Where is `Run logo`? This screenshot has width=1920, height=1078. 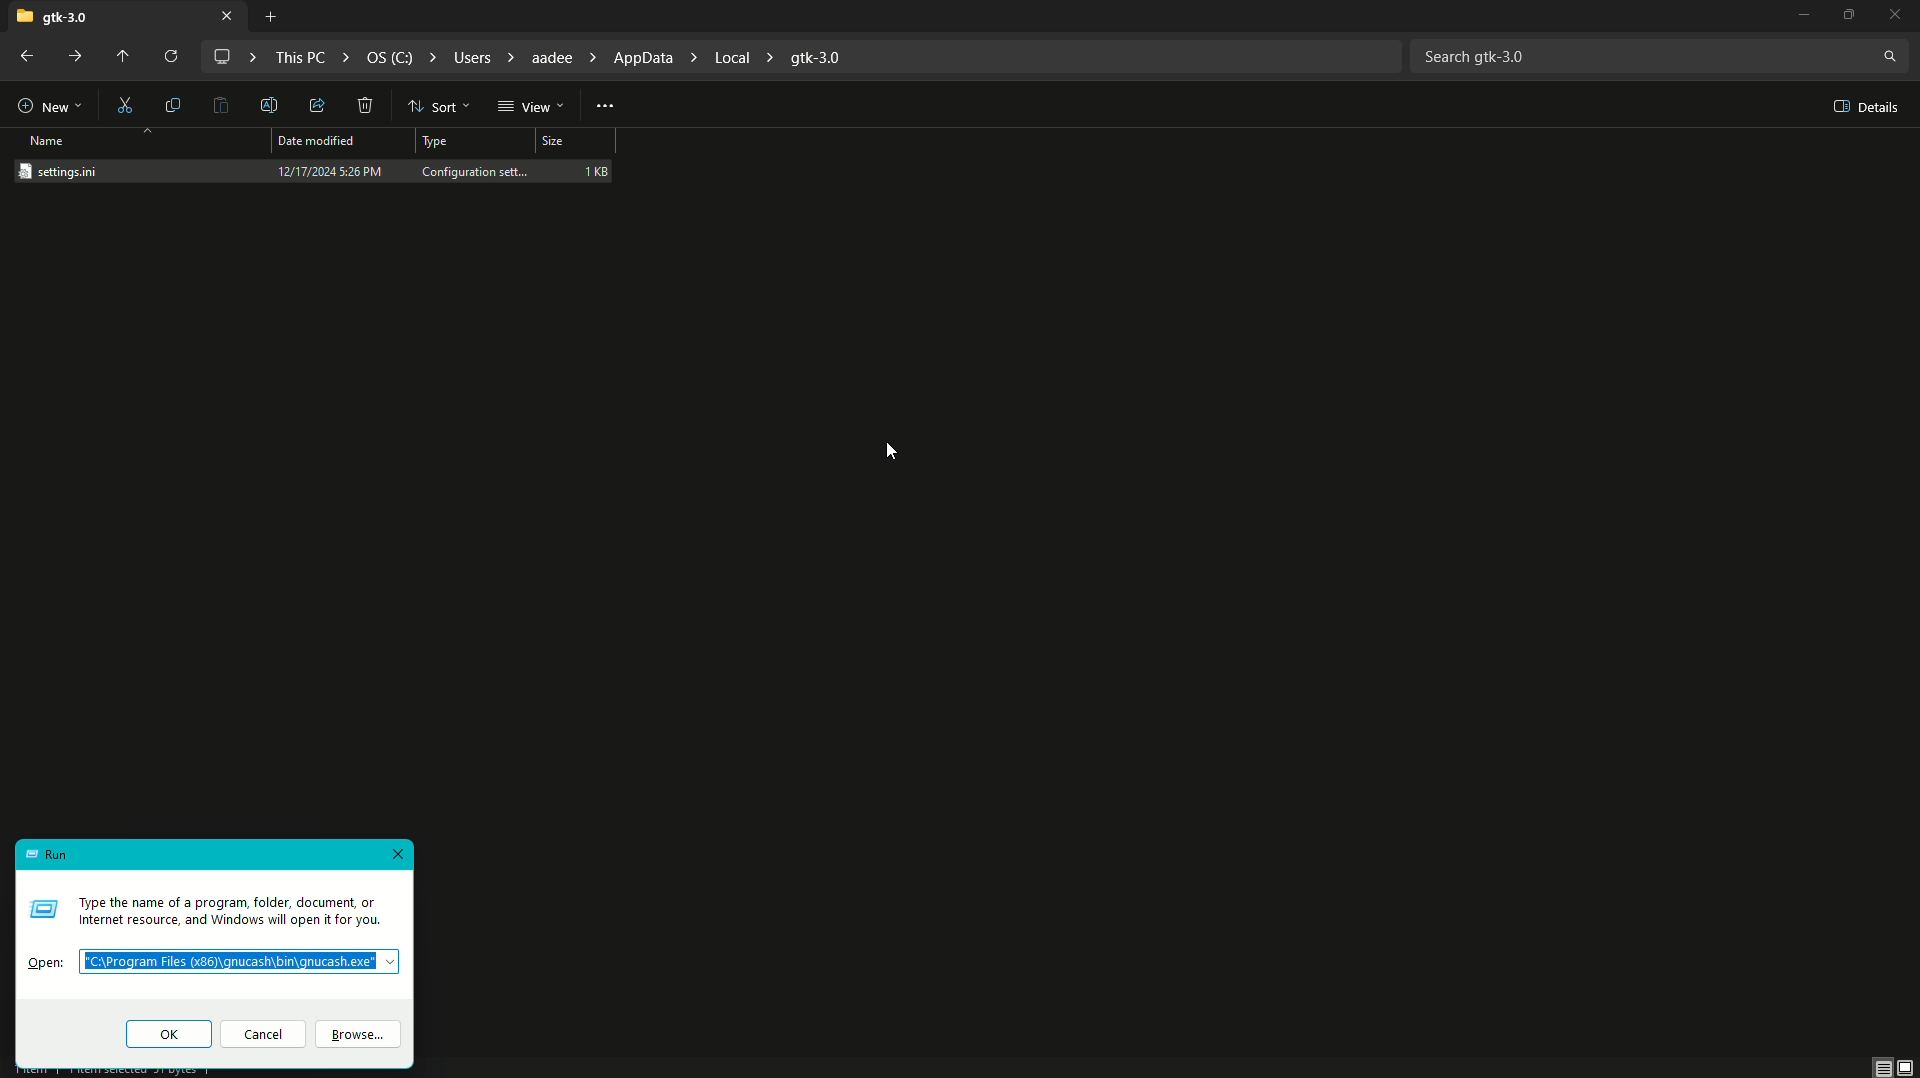
Run logo is located at coordinates (42, 908).